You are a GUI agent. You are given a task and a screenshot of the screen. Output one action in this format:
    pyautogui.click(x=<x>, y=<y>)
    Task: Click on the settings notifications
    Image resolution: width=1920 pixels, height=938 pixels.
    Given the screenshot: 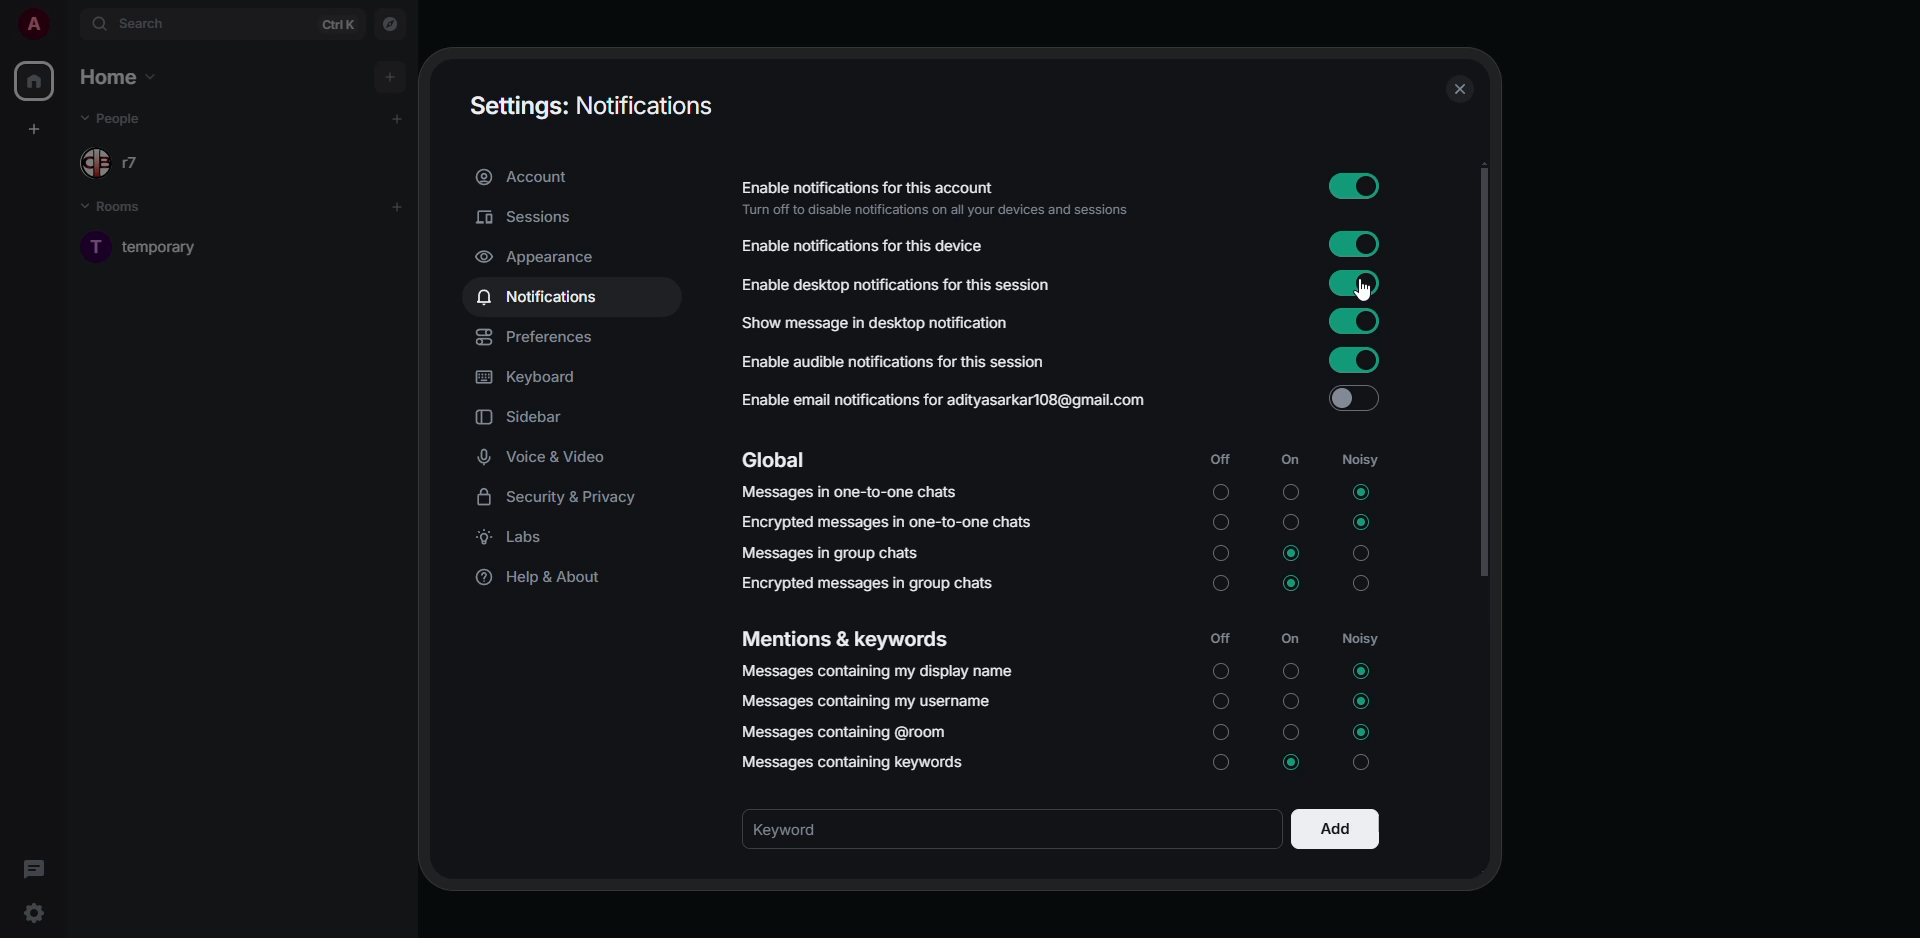 What is the action you would take?
    pyautogui.click(x=592, y=109)
    